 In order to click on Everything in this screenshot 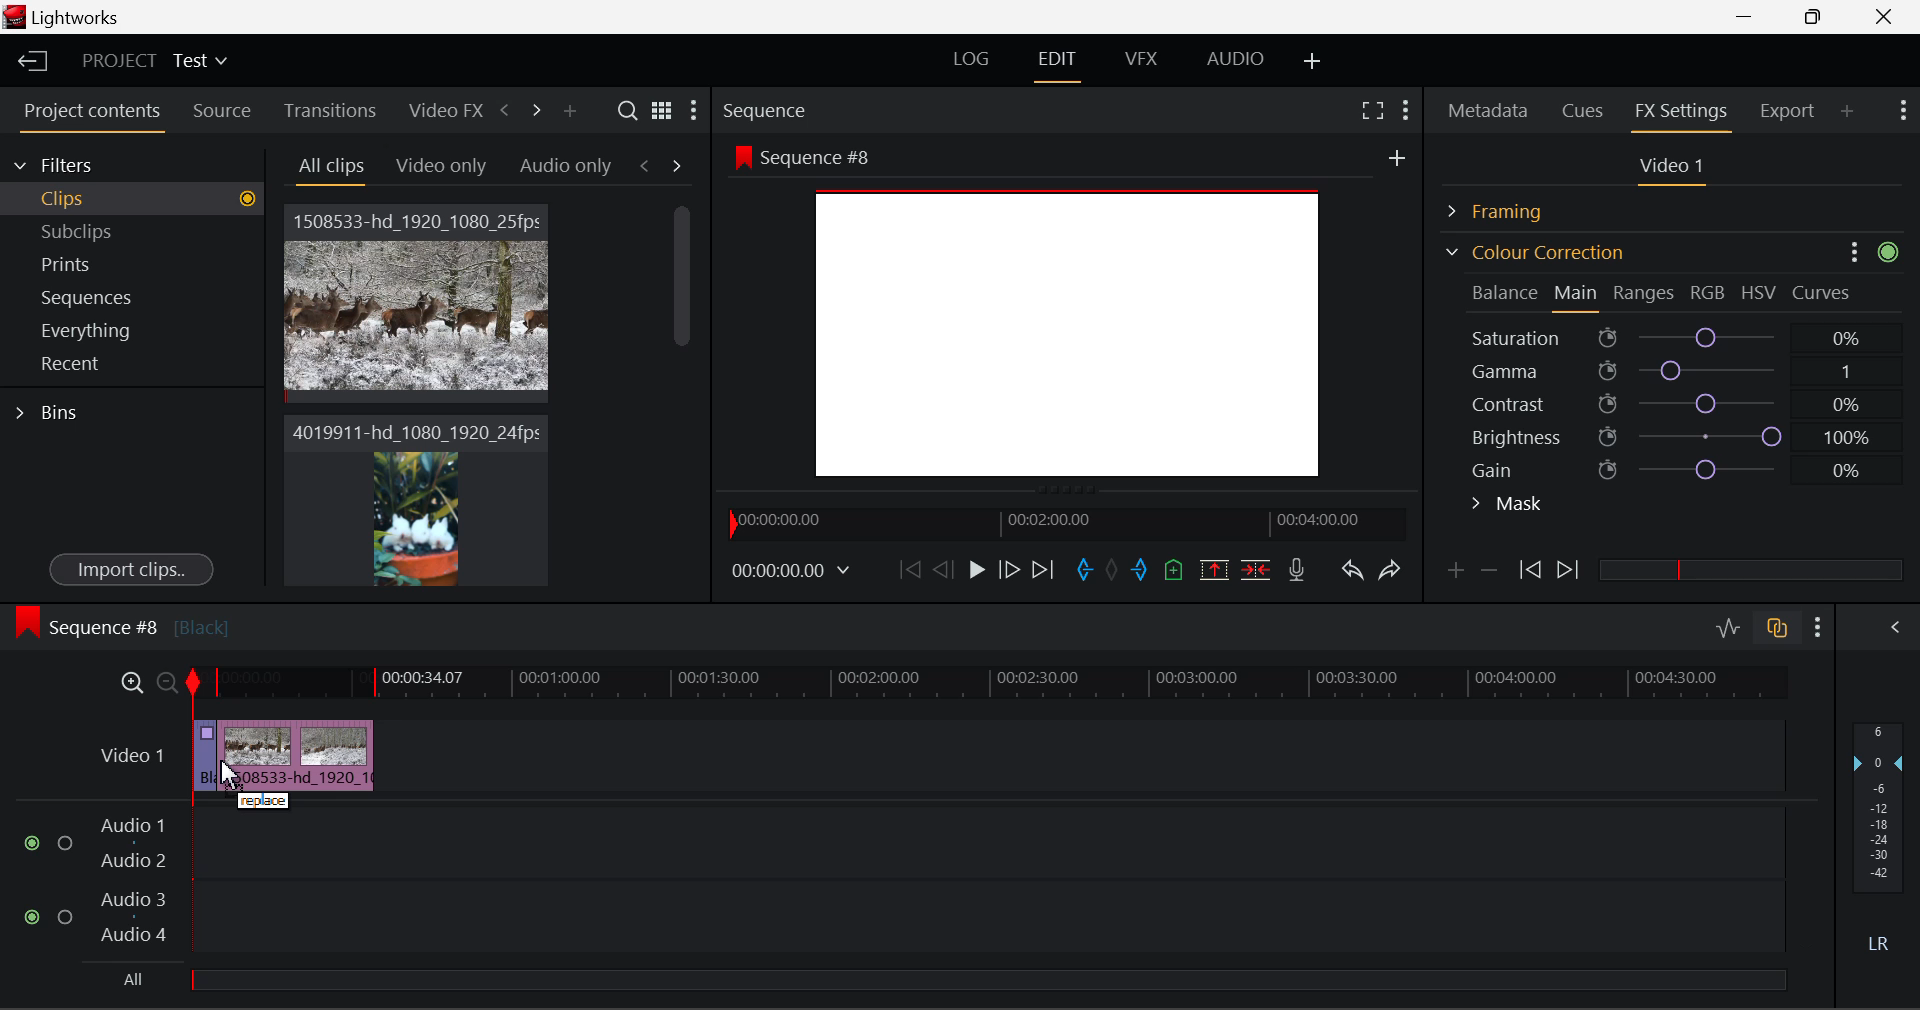, I will do `click(89, 330)`.